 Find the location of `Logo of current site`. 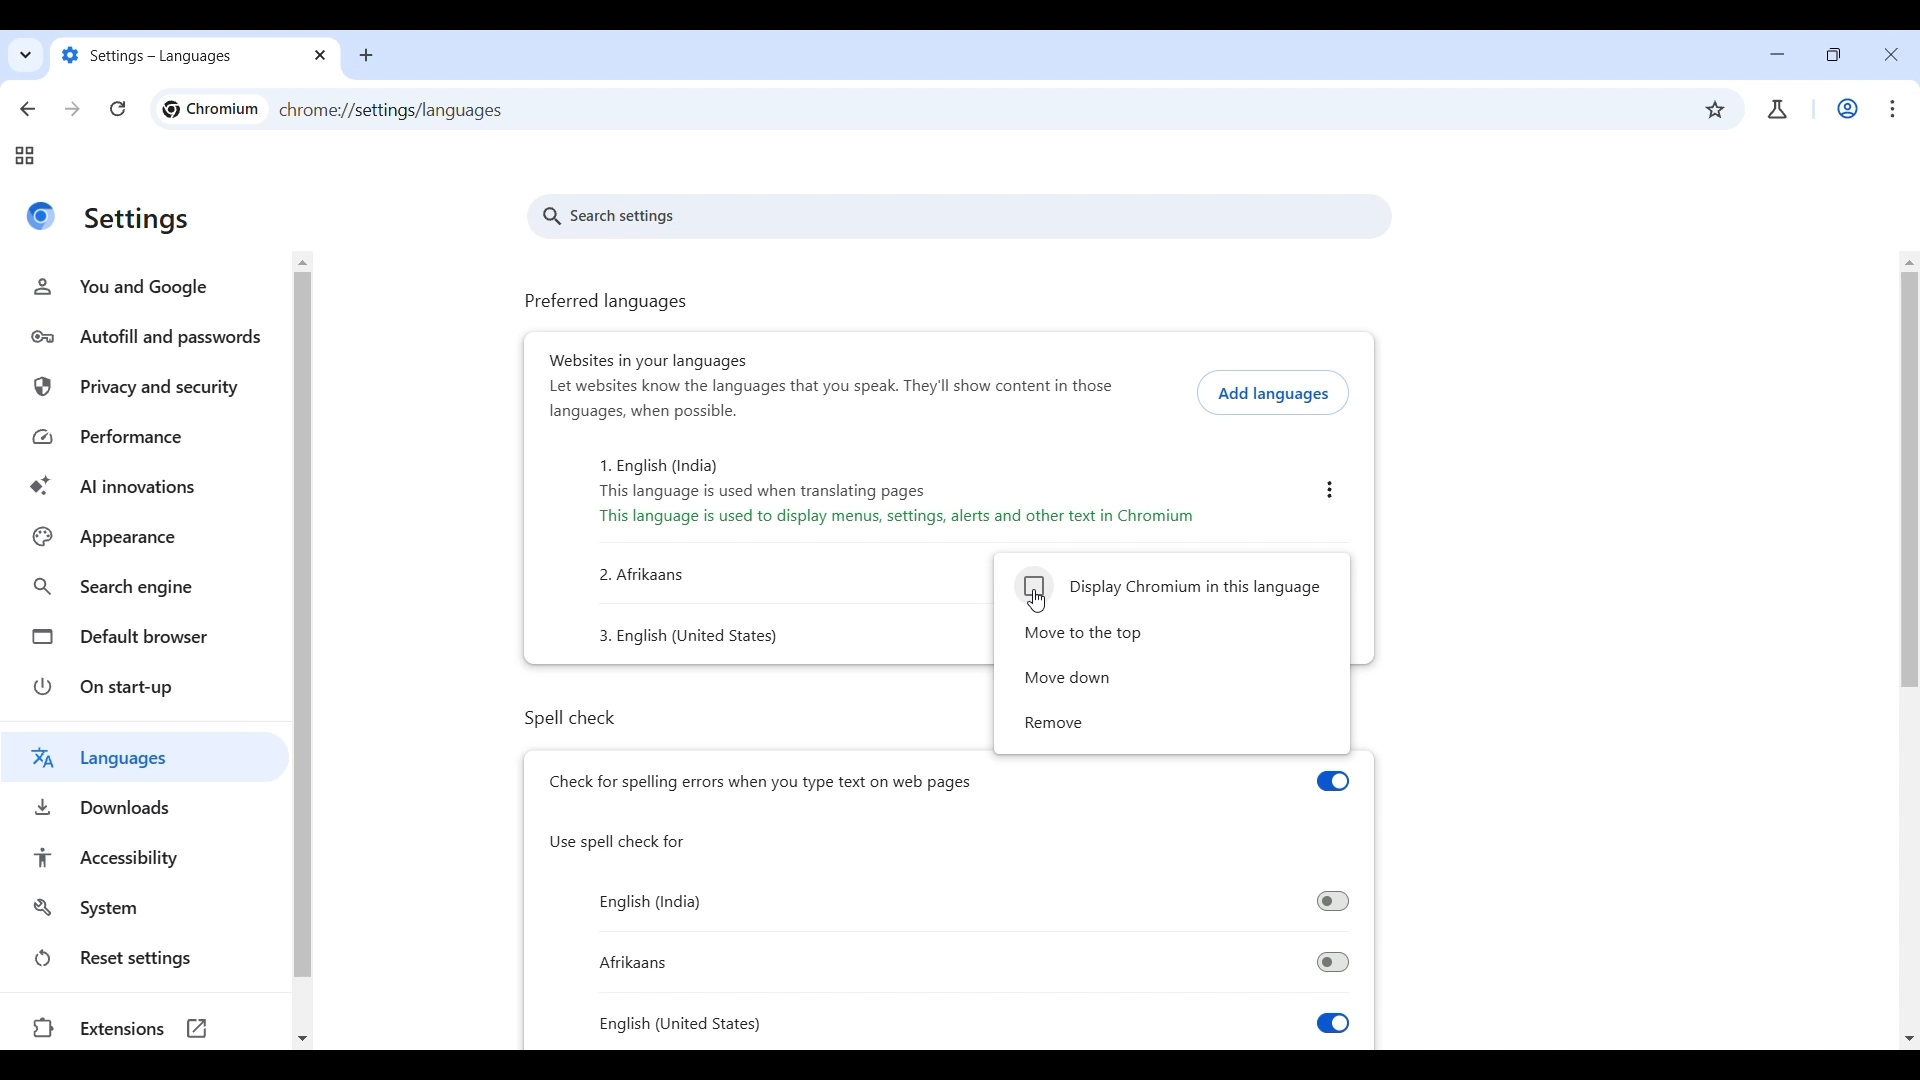

Logo of current site is located at coordinates (40, 216).